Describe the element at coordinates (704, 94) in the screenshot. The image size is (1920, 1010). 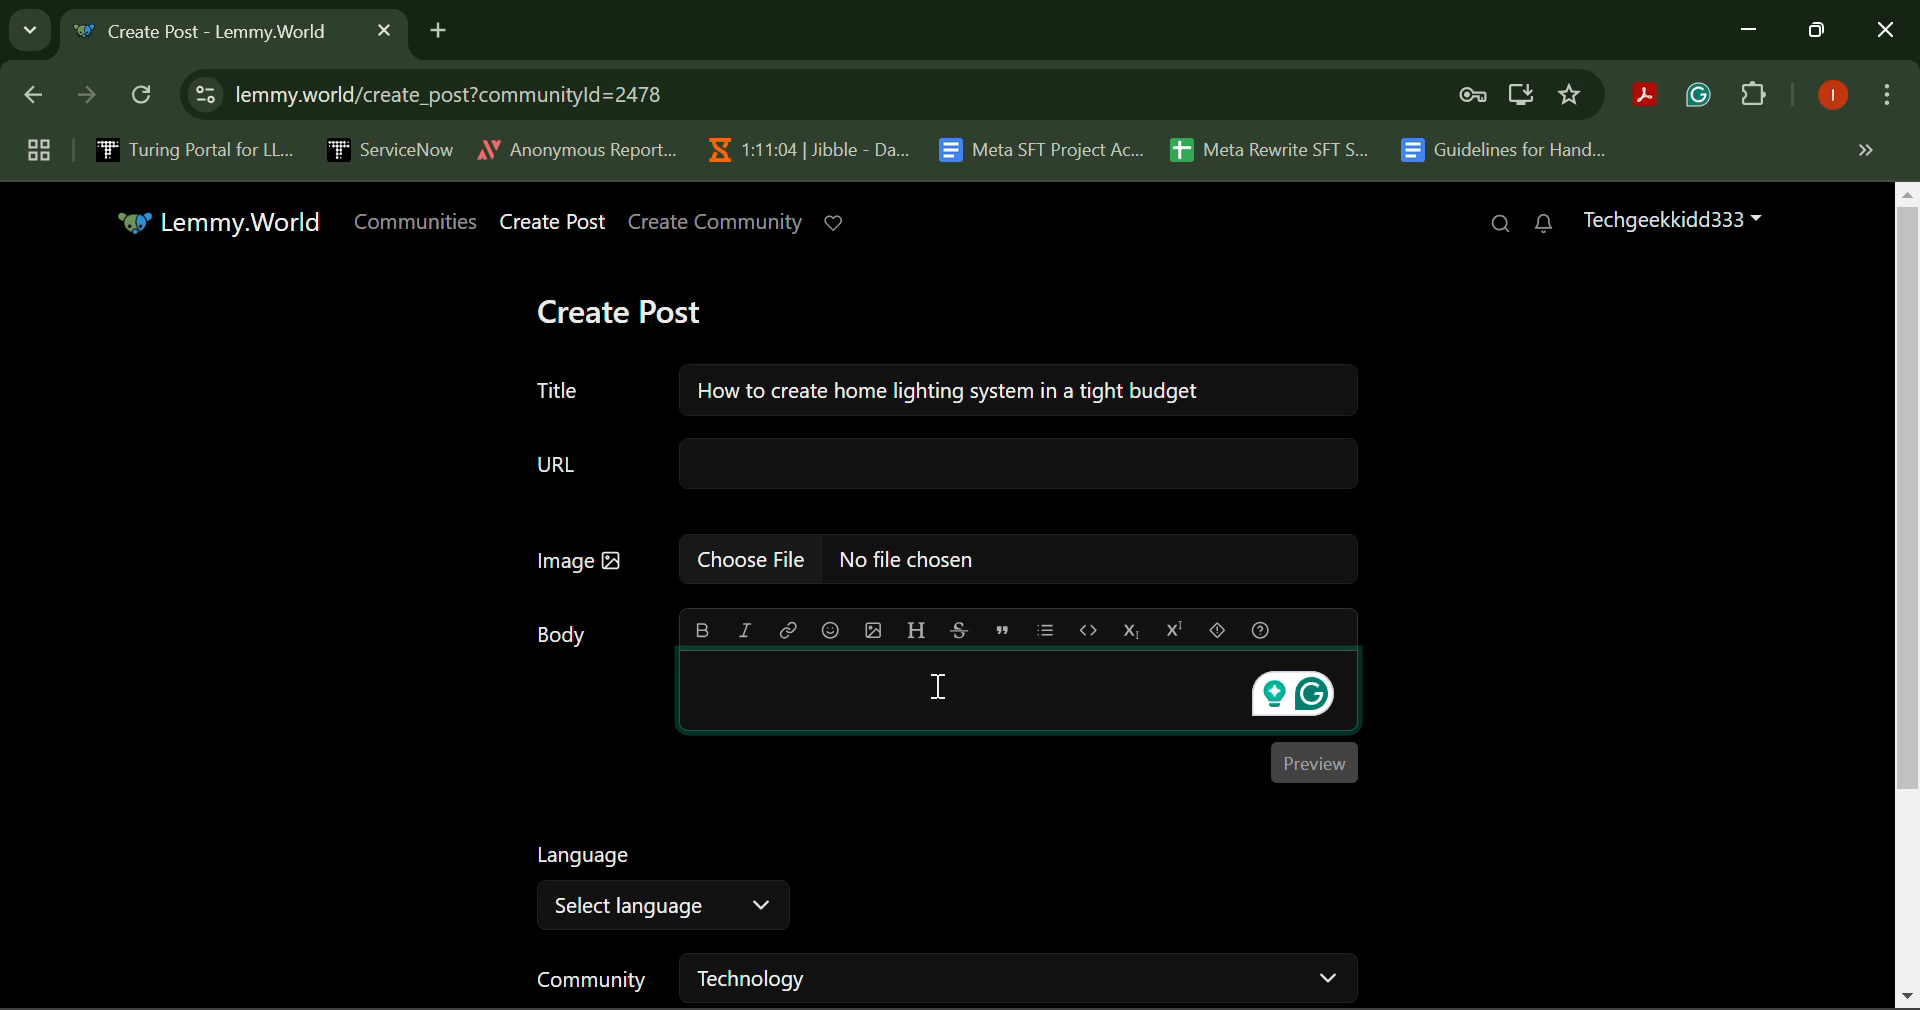
I see `Website Address` at that location.